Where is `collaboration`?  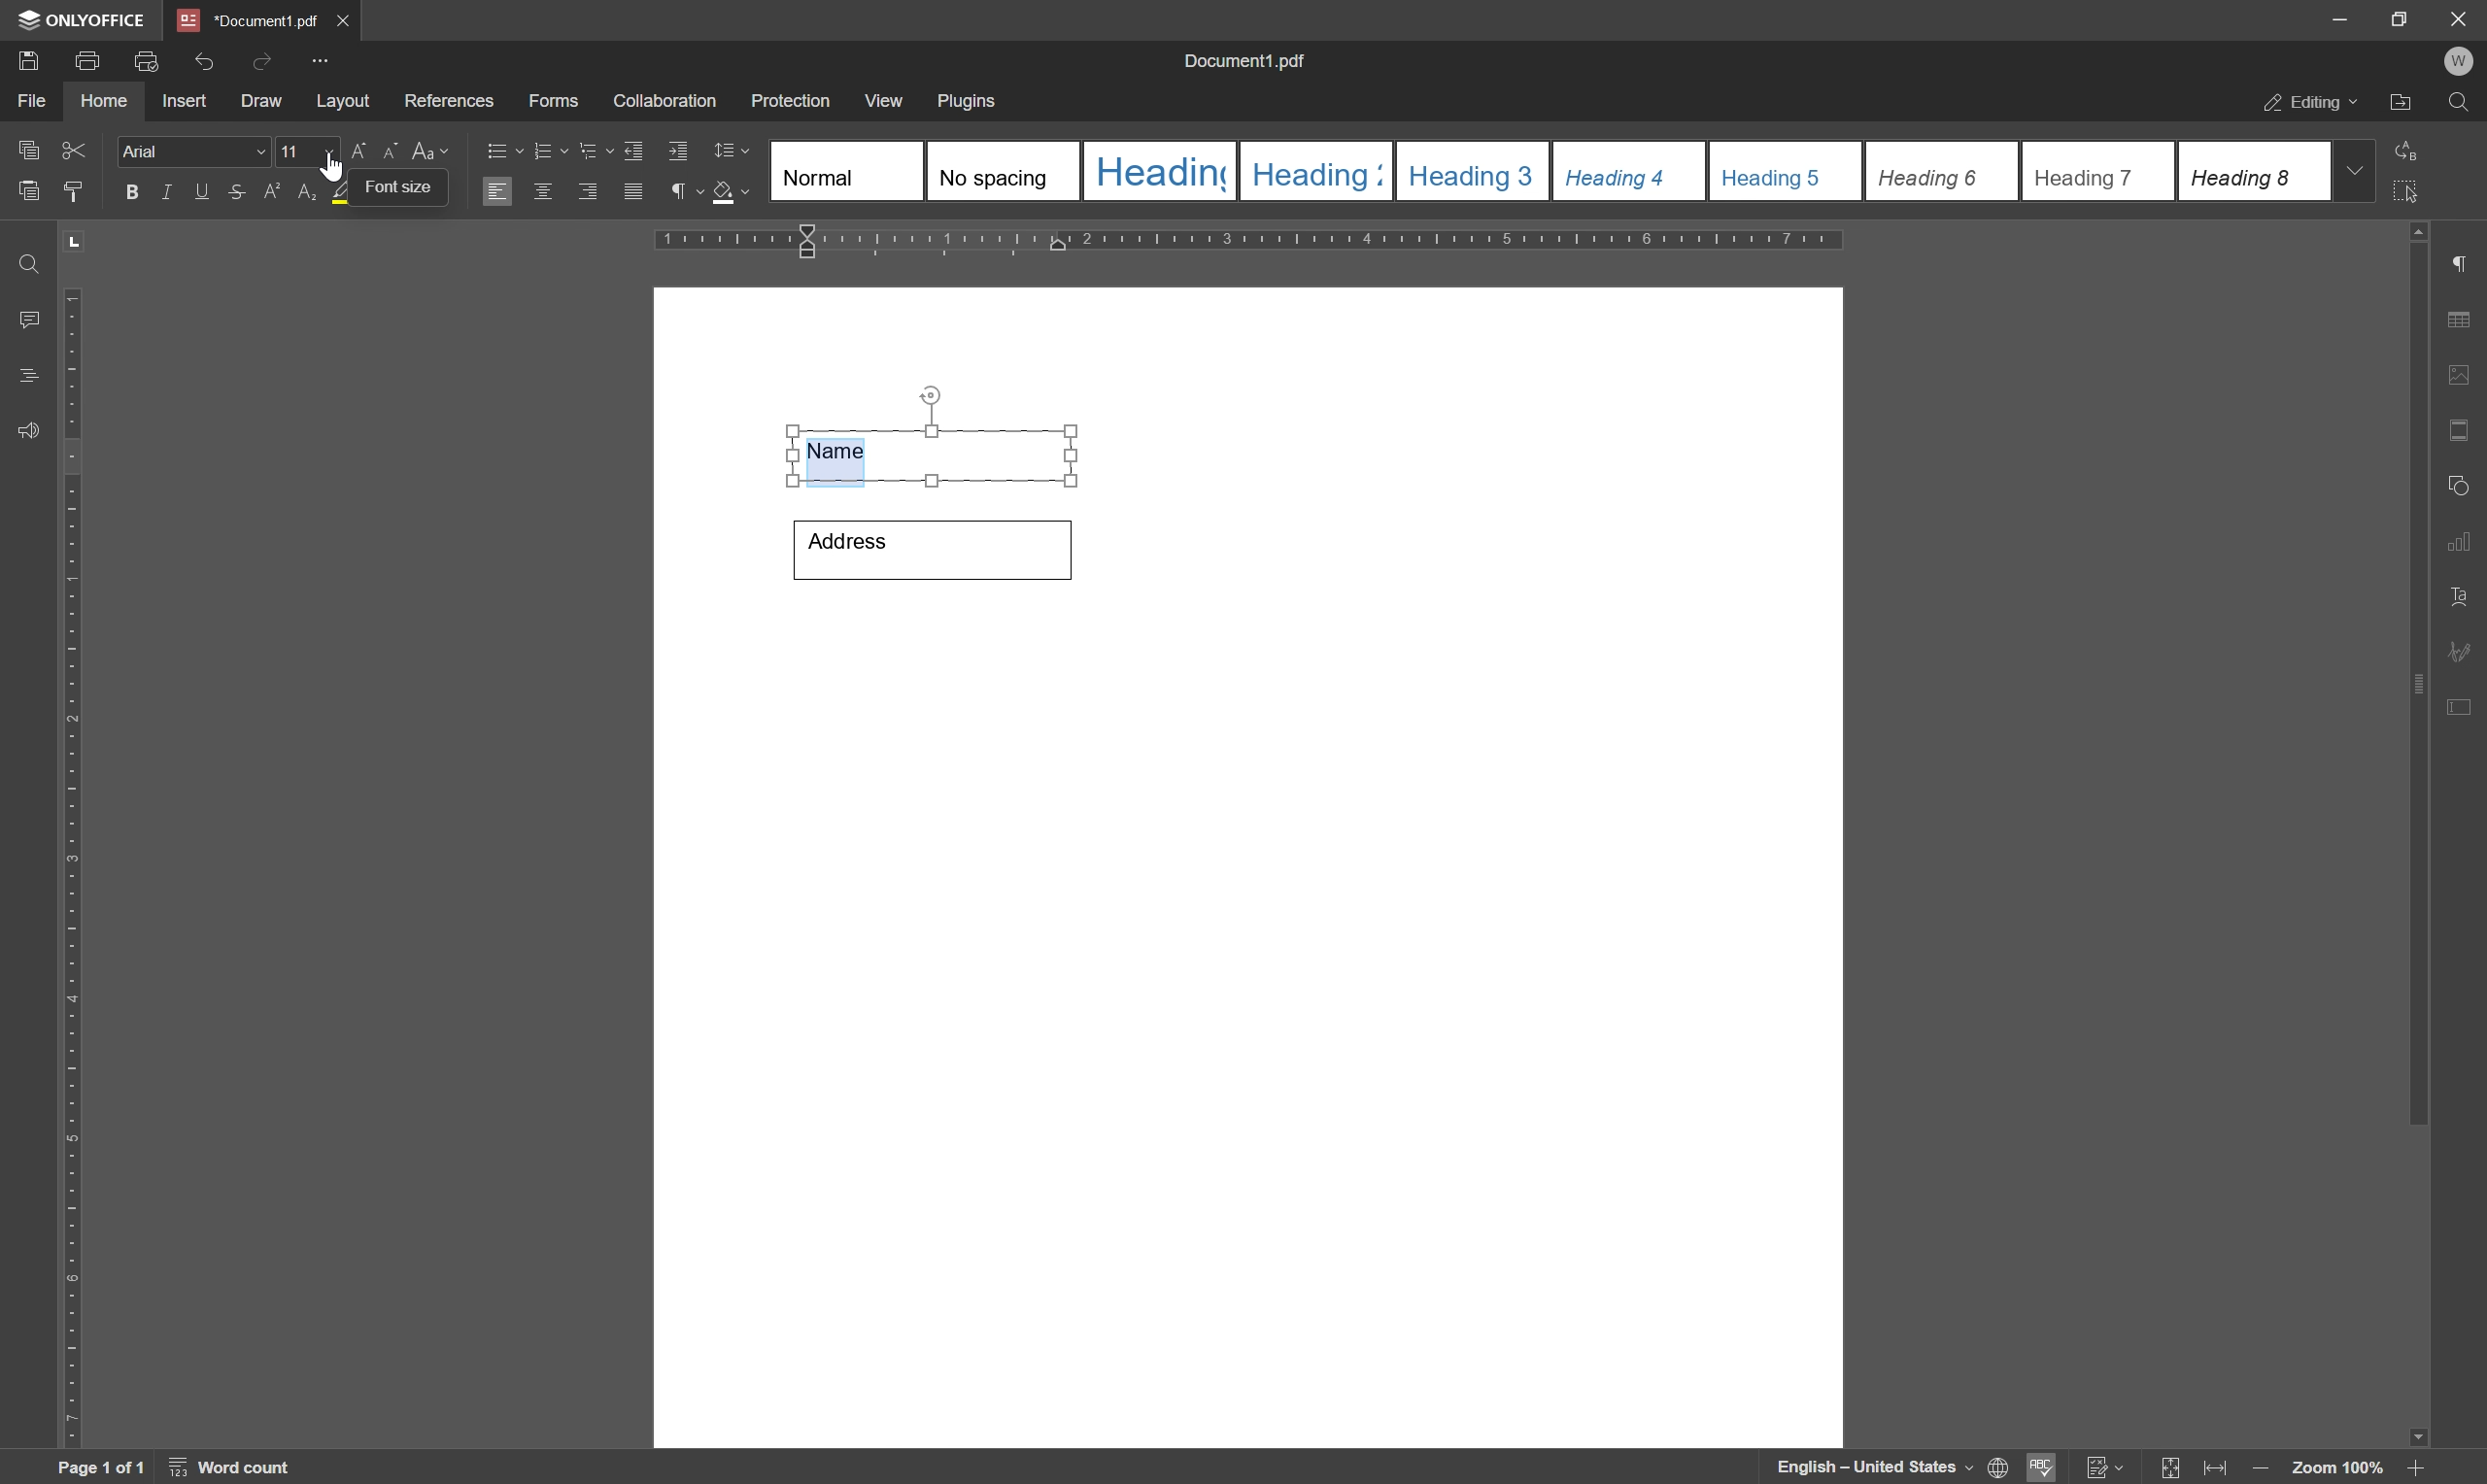
collaboration is located at coordinates (667, 102).